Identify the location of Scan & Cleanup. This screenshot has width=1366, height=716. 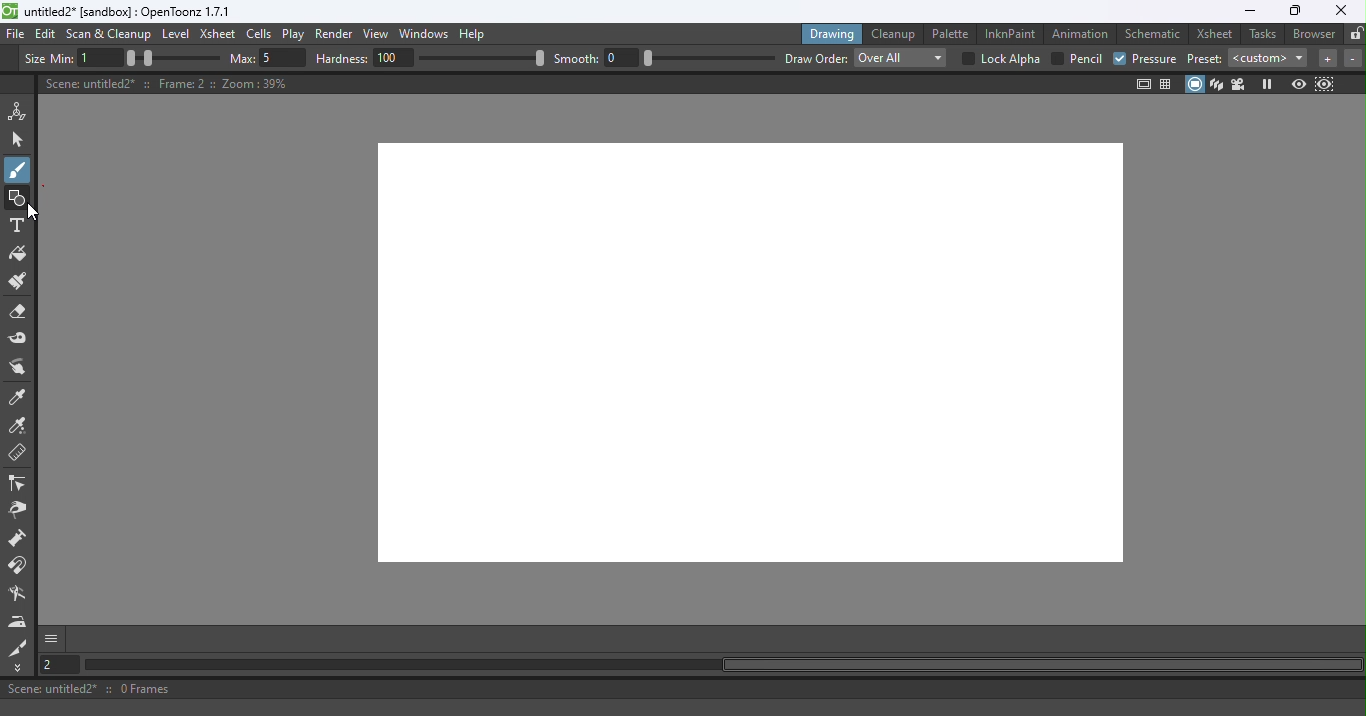
(109, 36).